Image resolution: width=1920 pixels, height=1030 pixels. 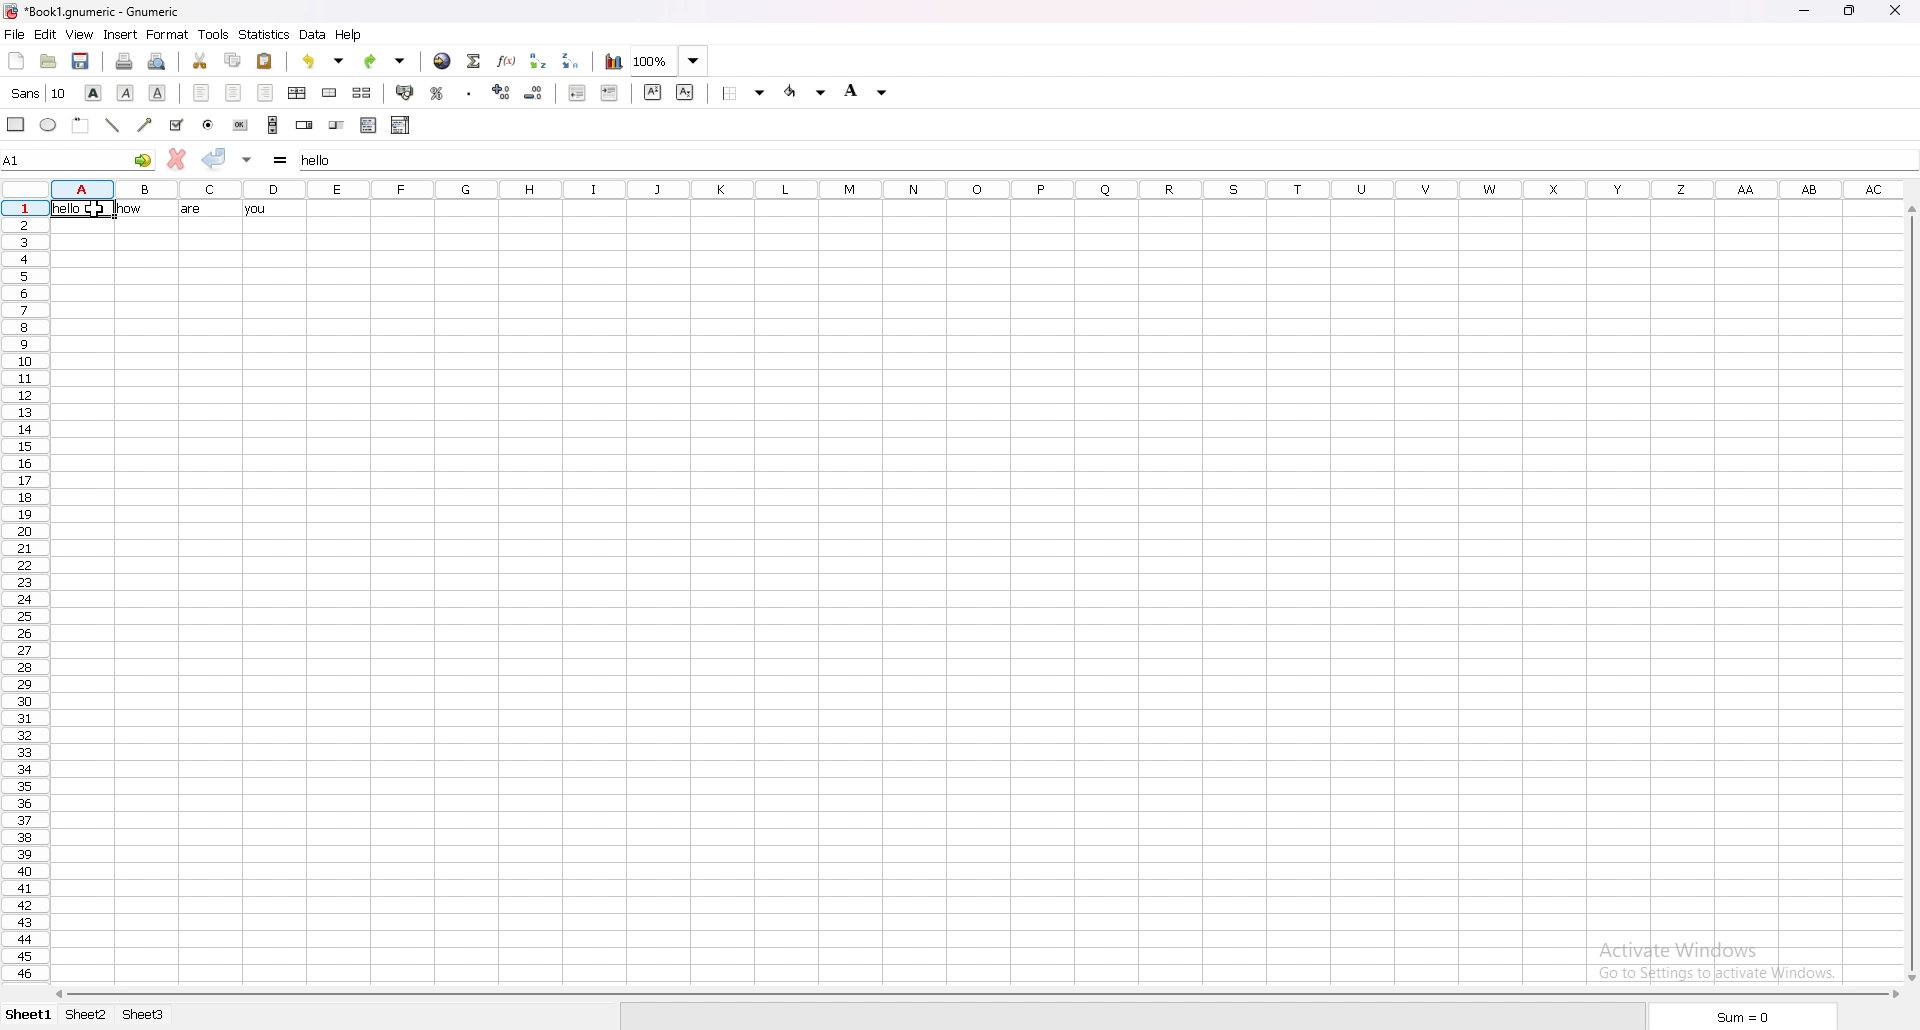 What do you see at coordinates (176, 159) in the screenshot?
I see `cancel changes` at bounding box center [176, 159].